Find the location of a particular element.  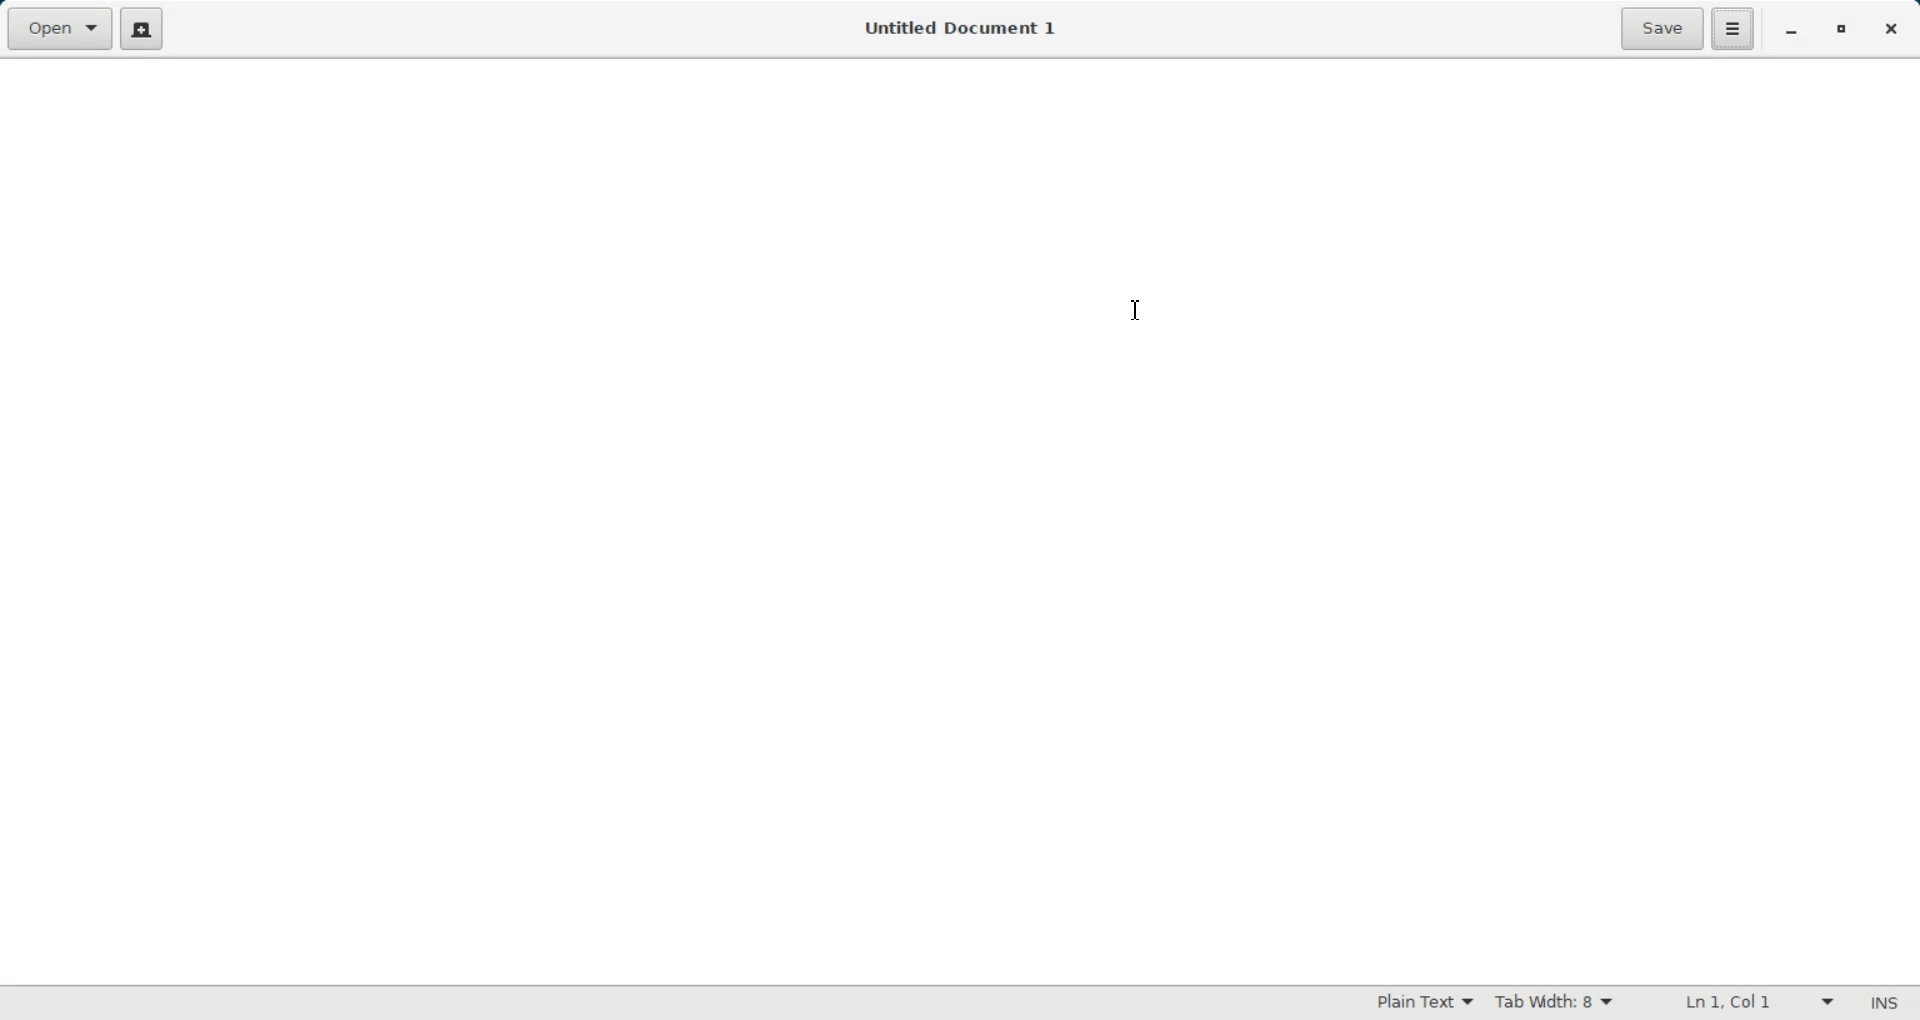

Text Cursor is located at coordinates (1137, 310).